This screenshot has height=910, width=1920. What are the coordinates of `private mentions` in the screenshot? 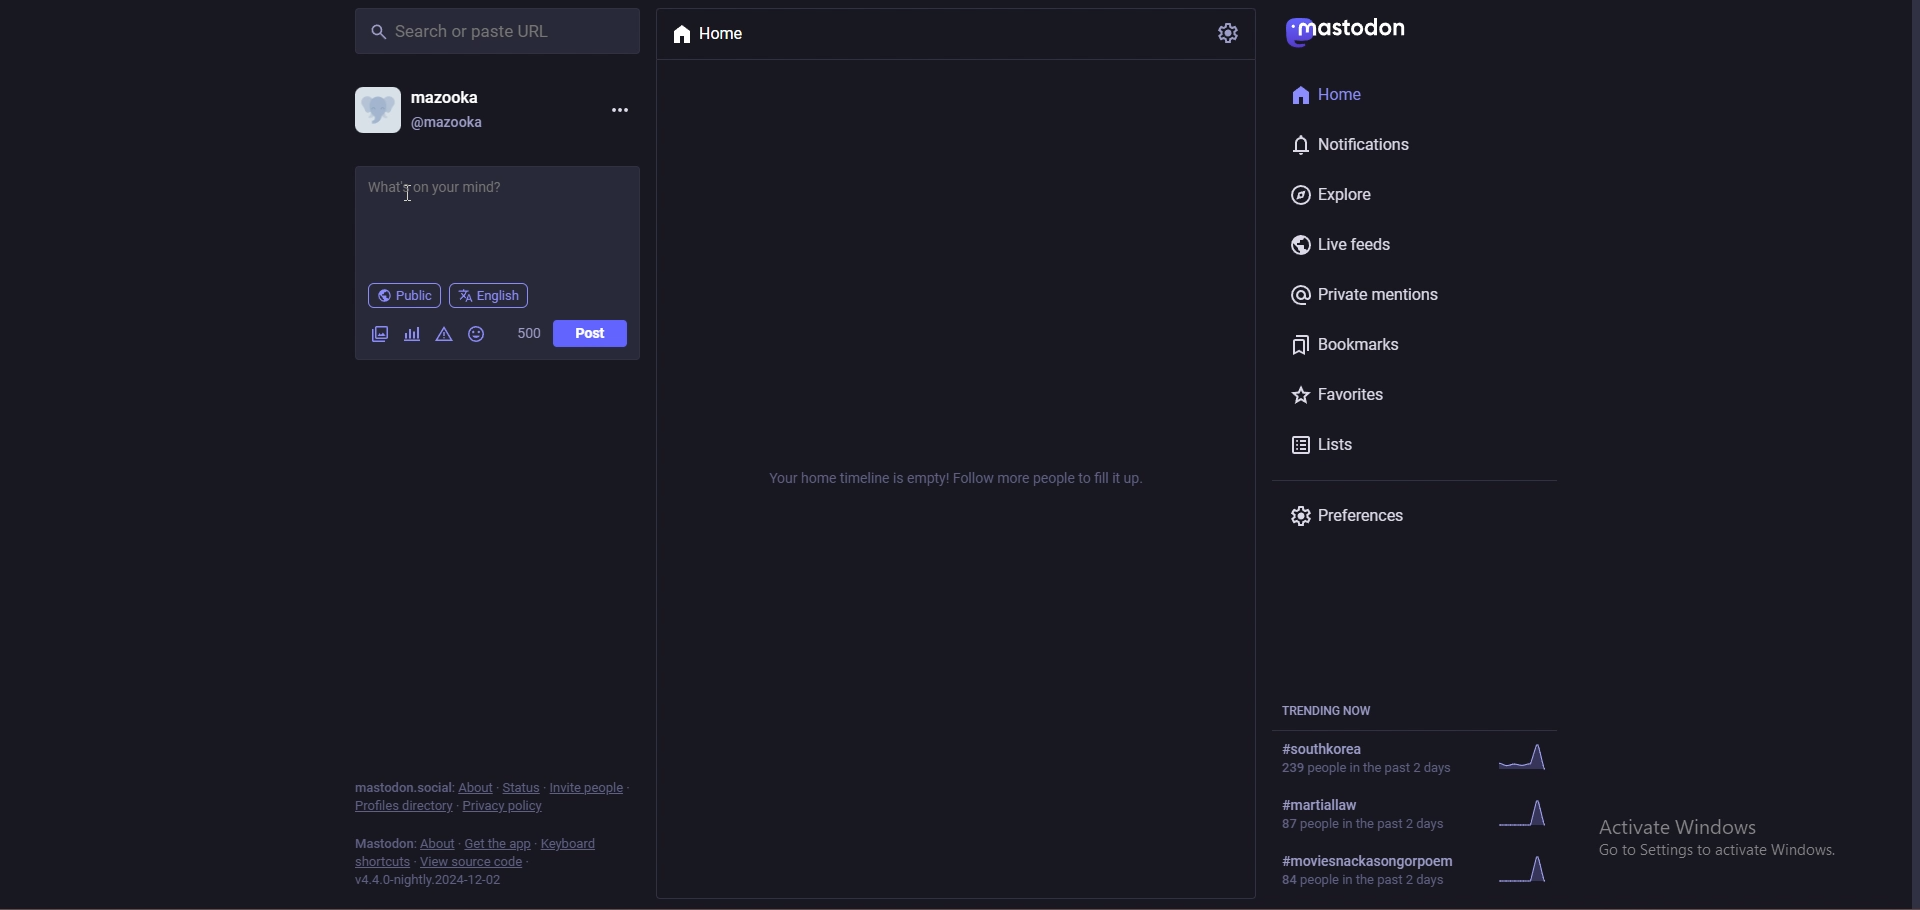 It's located at (1381, 294).